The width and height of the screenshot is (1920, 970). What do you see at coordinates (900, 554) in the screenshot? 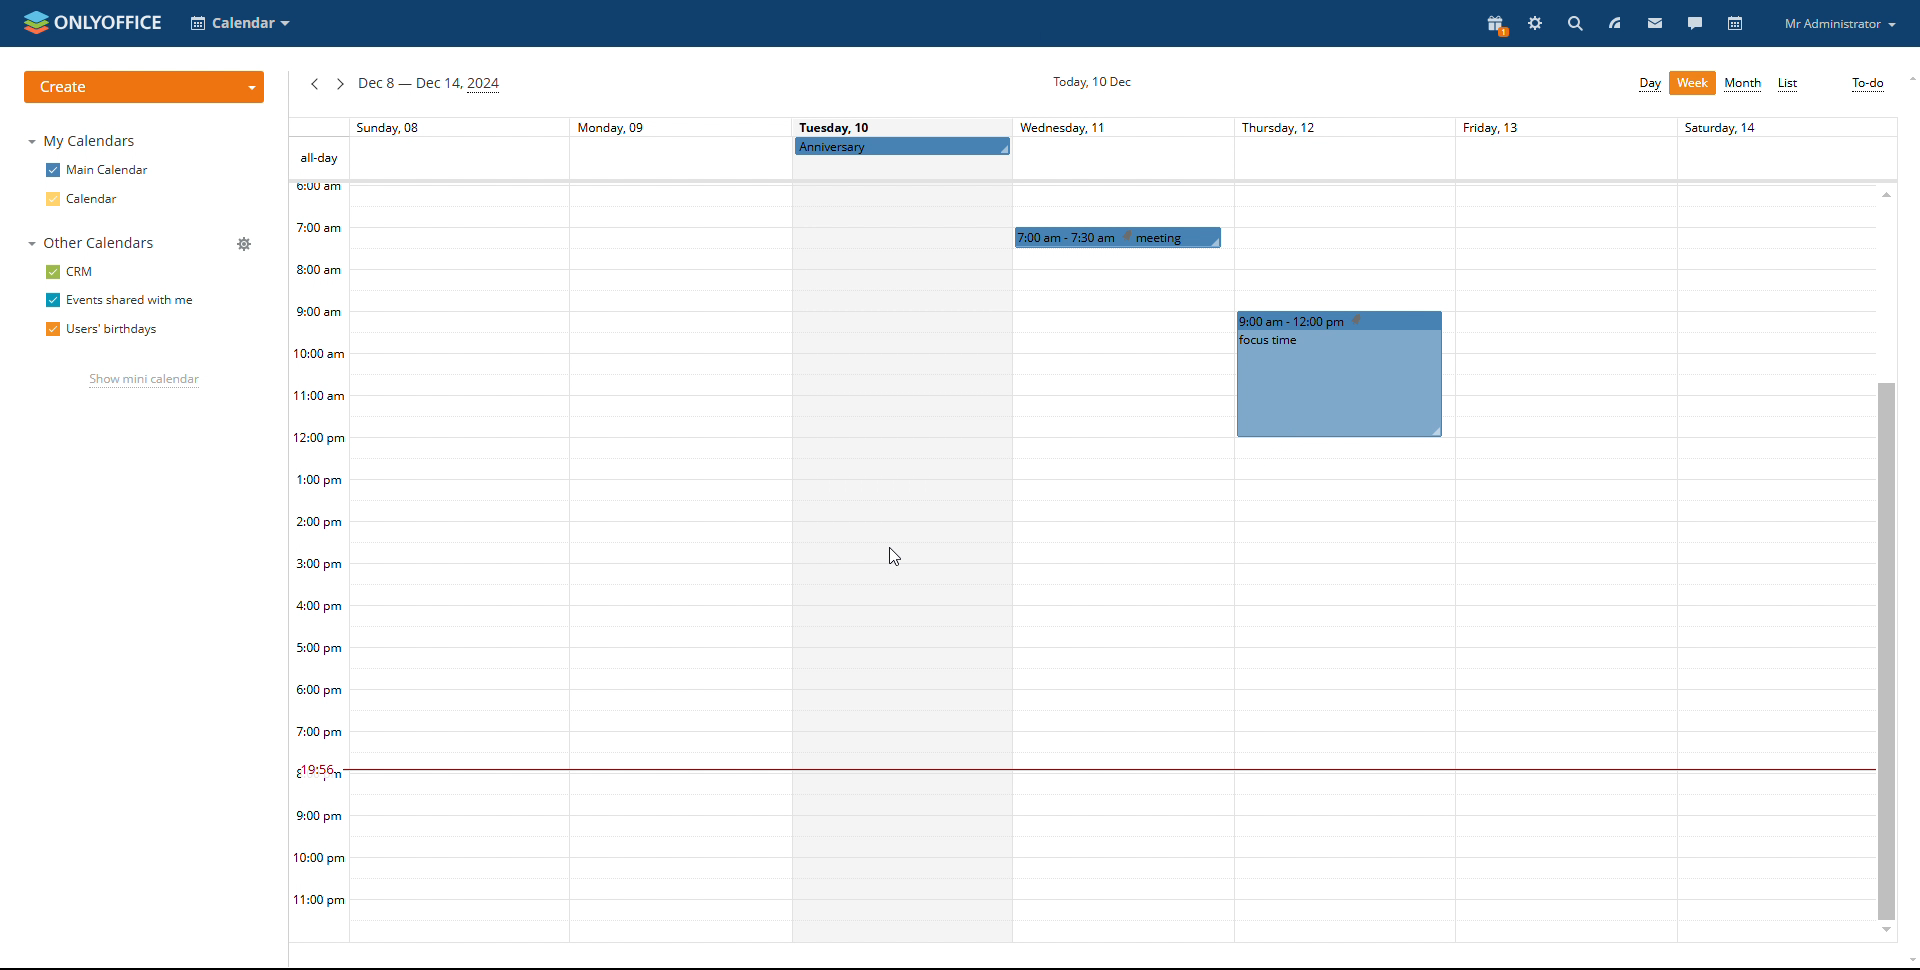
I see `tuesday` at bounding box center [900, 554].